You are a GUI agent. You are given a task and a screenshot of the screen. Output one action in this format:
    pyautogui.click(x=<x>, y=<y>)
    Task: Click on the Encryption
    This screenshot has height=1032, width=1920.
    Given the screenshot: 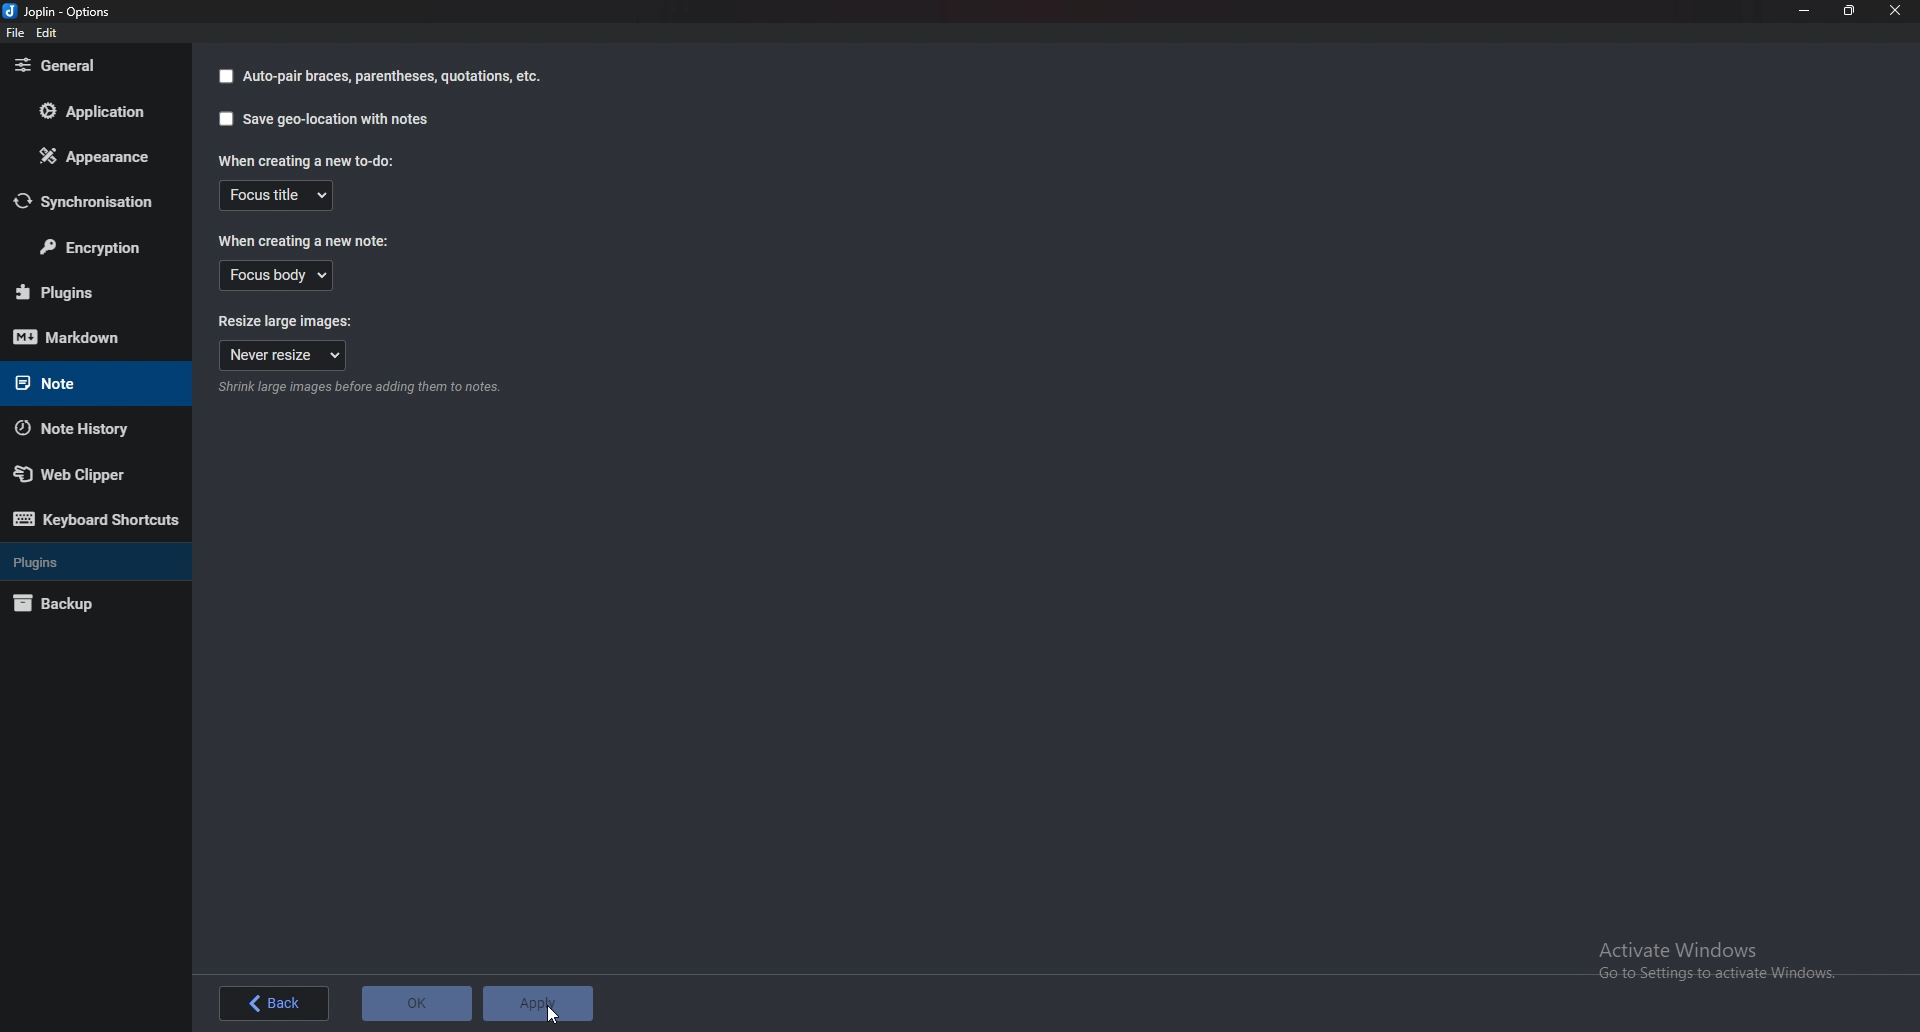 What is the action you would take?
    pyautogui.click(x=94, y=249)
    